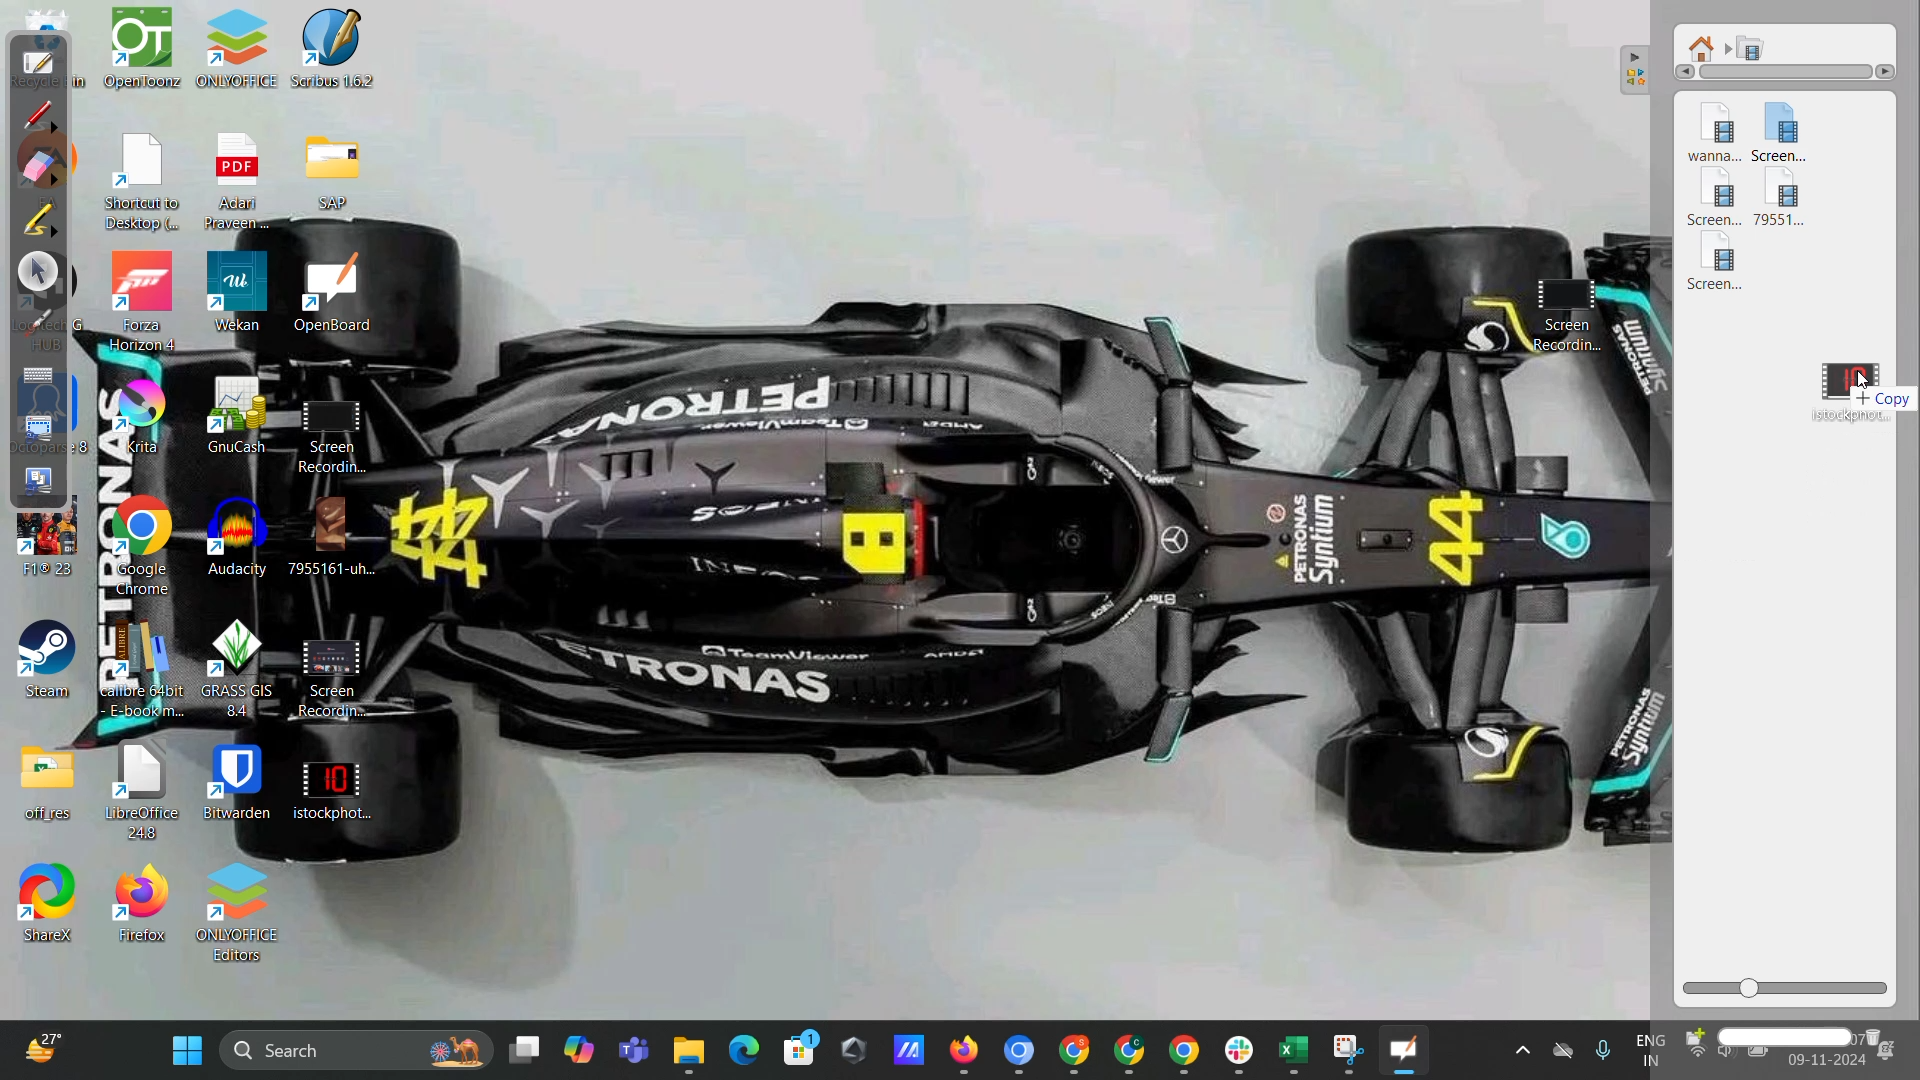  What do you see at coordinates (231, 539) in the screenshot?
I see `Audacity` at bounding box center [231, 539].